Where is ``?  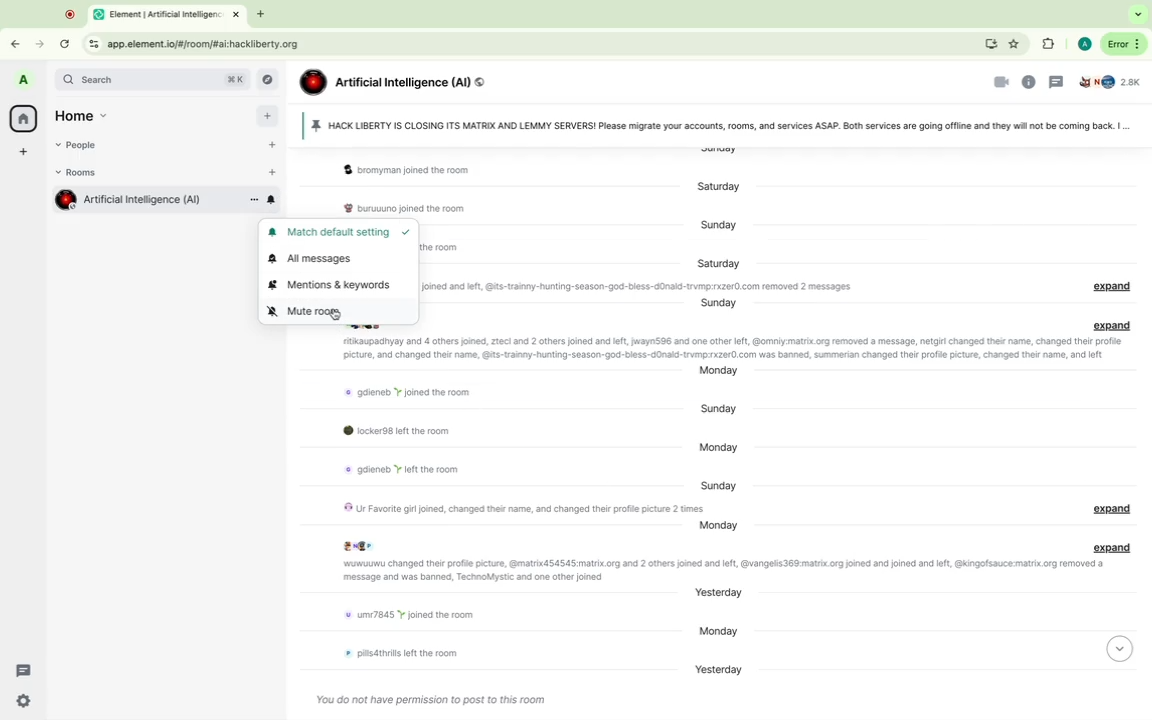
 is located at coordinates (66, 13).